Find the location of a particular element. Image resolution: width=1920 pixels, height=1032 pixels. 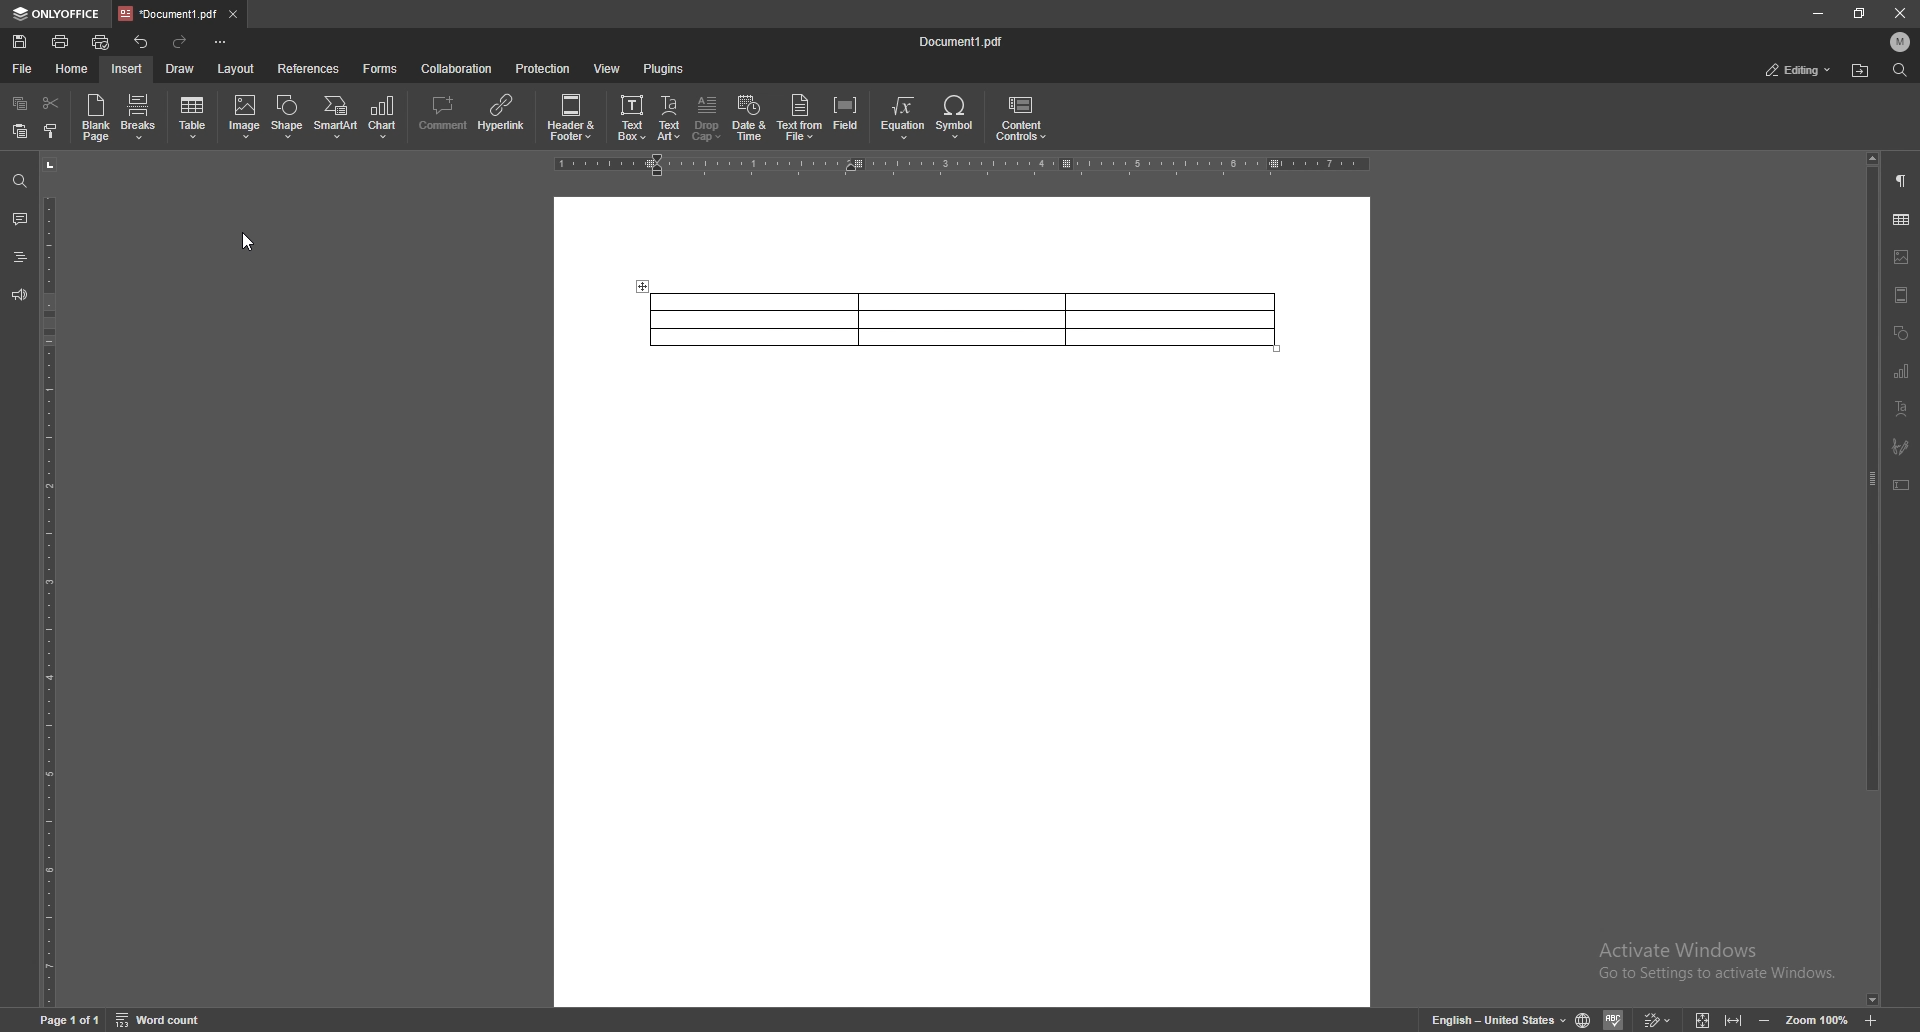

close is located at coordinates (1900, 13).